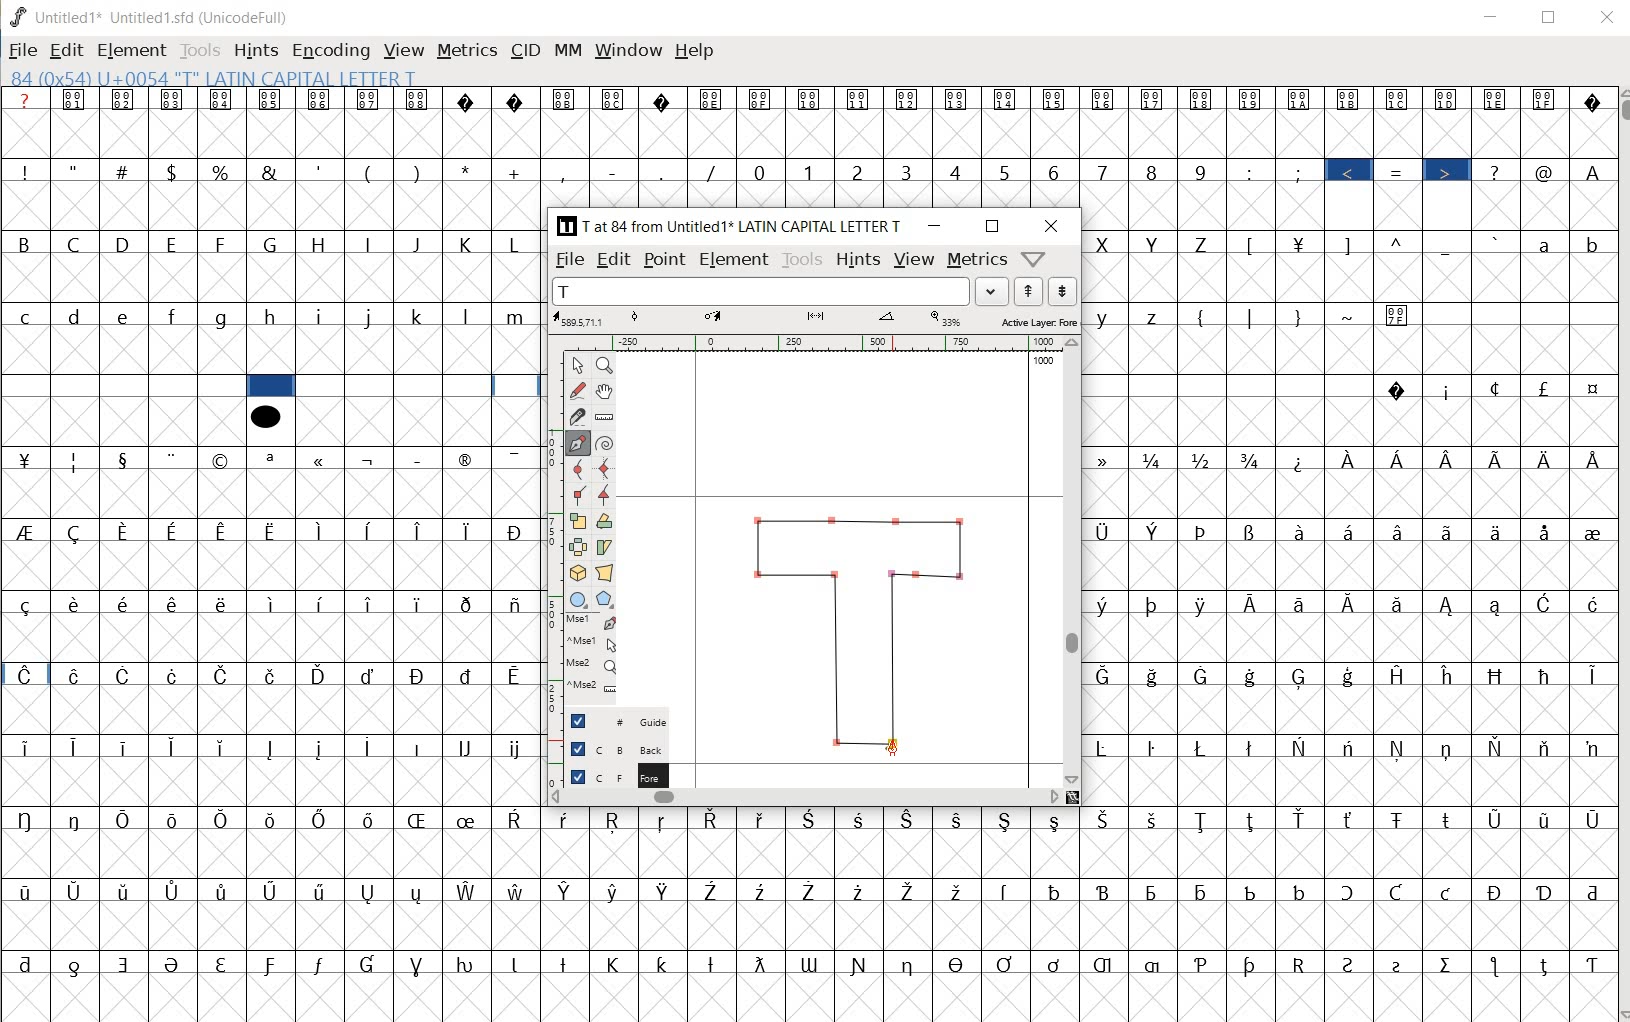  What do you see at coordinates (1545, 749) in the screenshot?
I see `Symbol` at bounding box center [1545, 749].